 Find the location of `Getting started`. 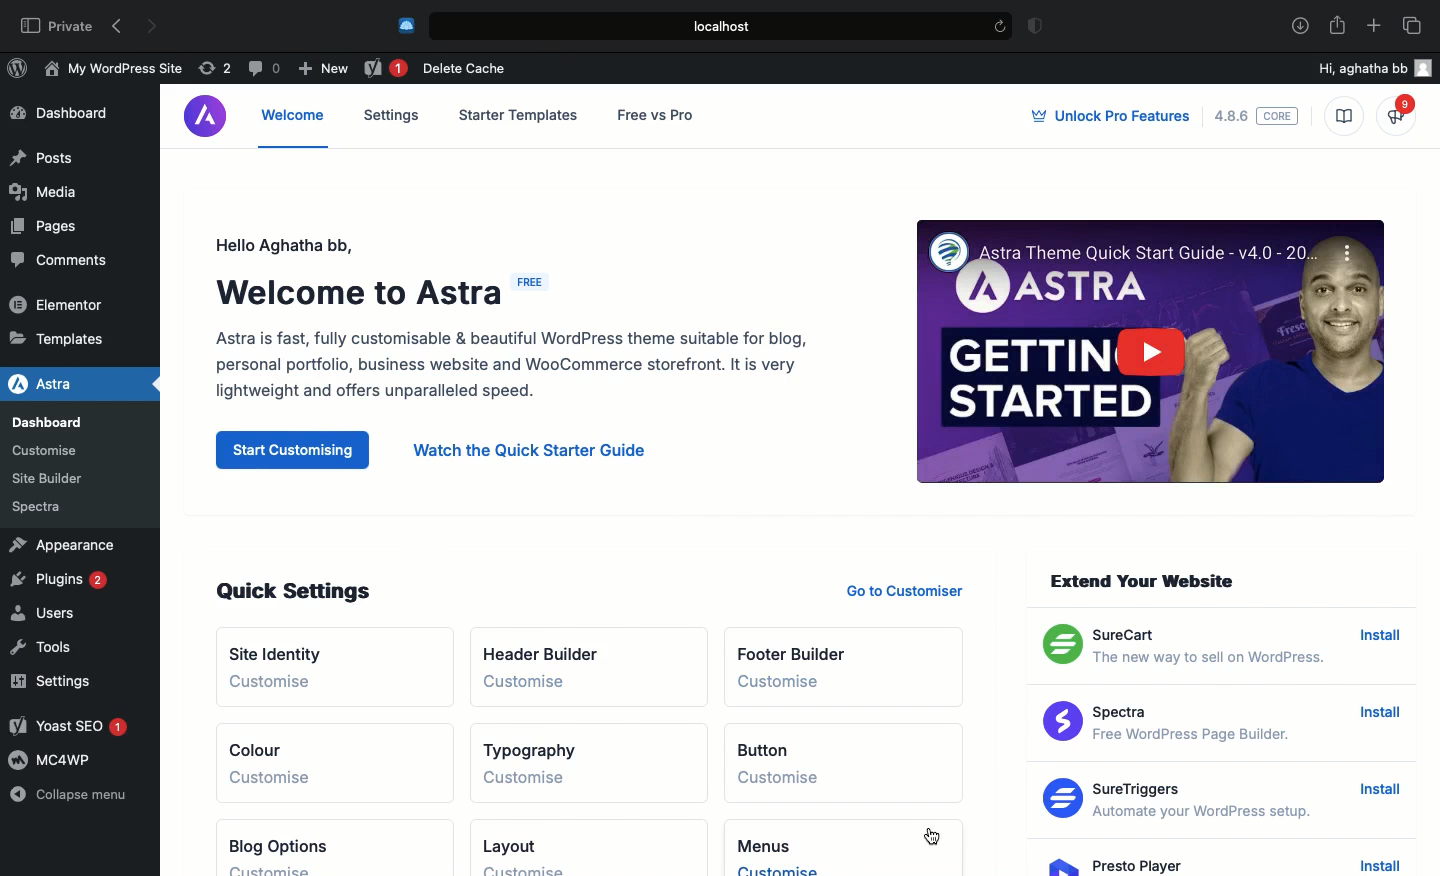

Getting started is located at coordinates (1154, 351).